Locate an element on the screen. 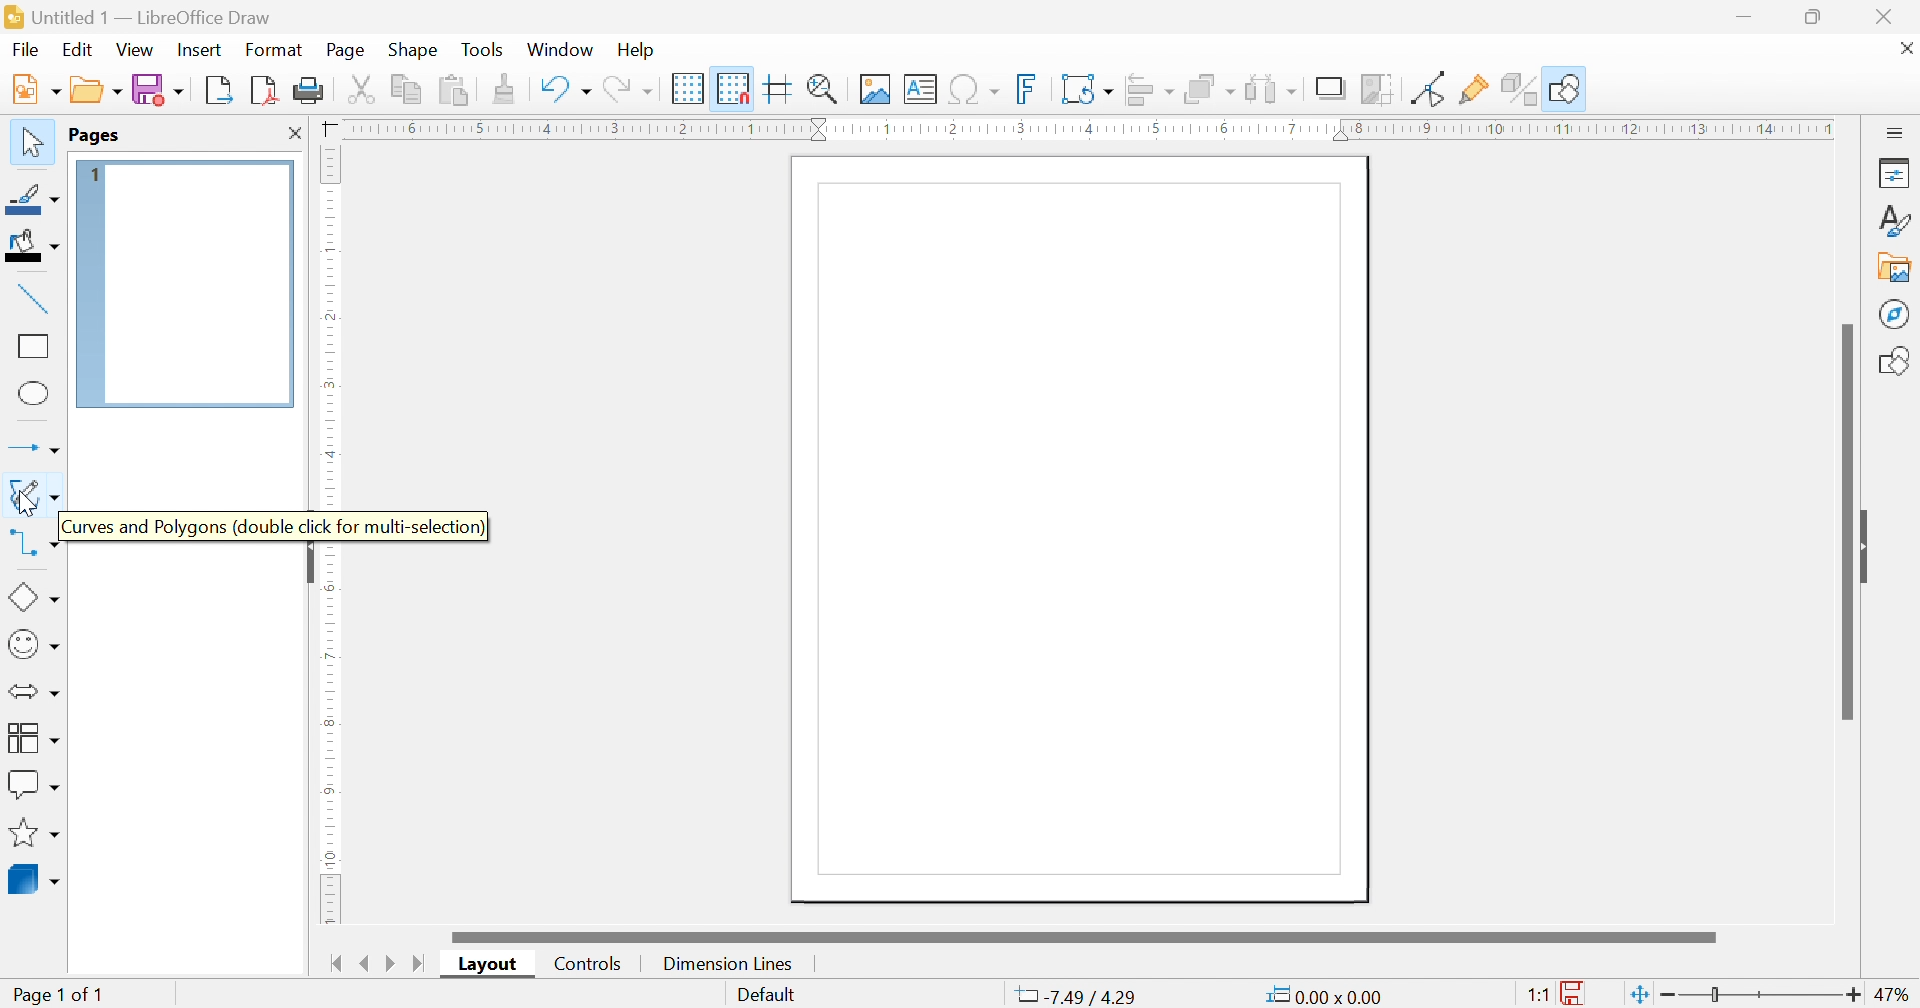 This screenshot has width=1920, height=1008. close is located at coordinates (295, 132).